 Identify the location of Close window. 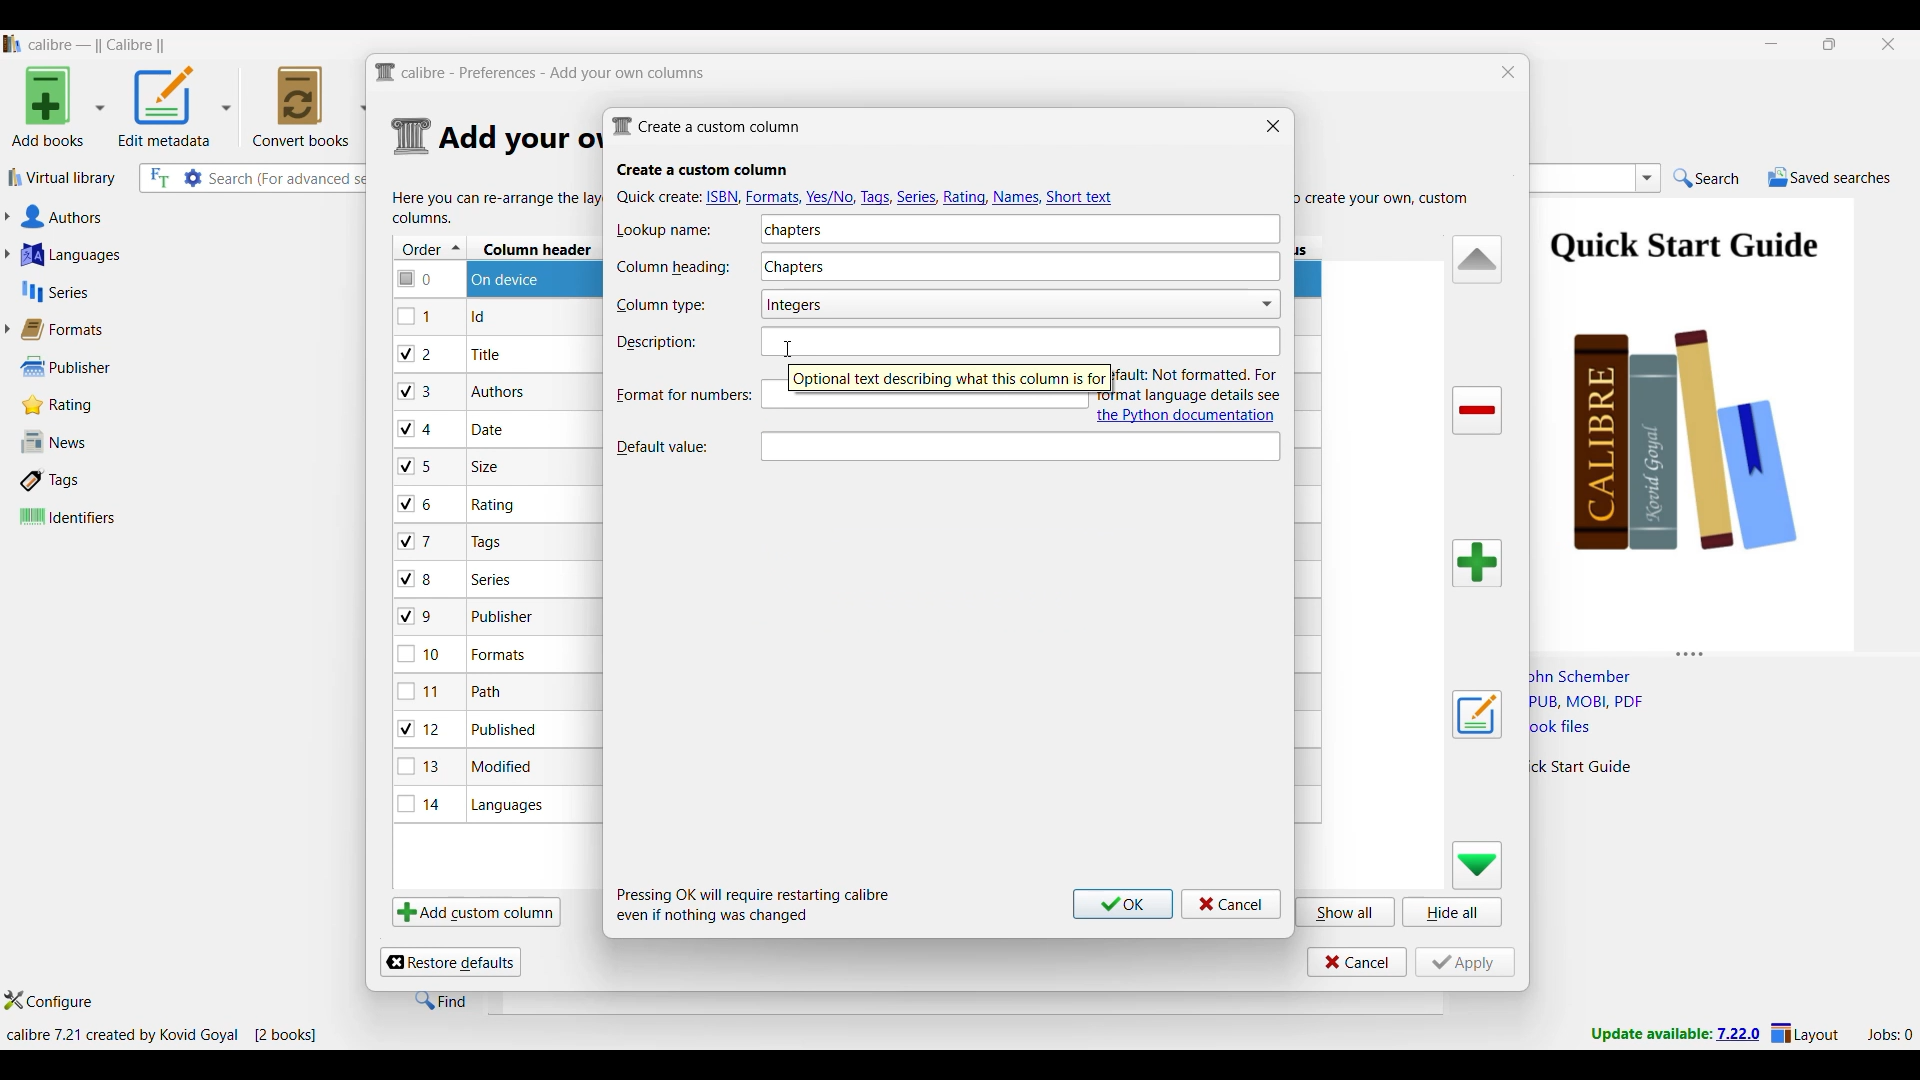
(1509, 72).